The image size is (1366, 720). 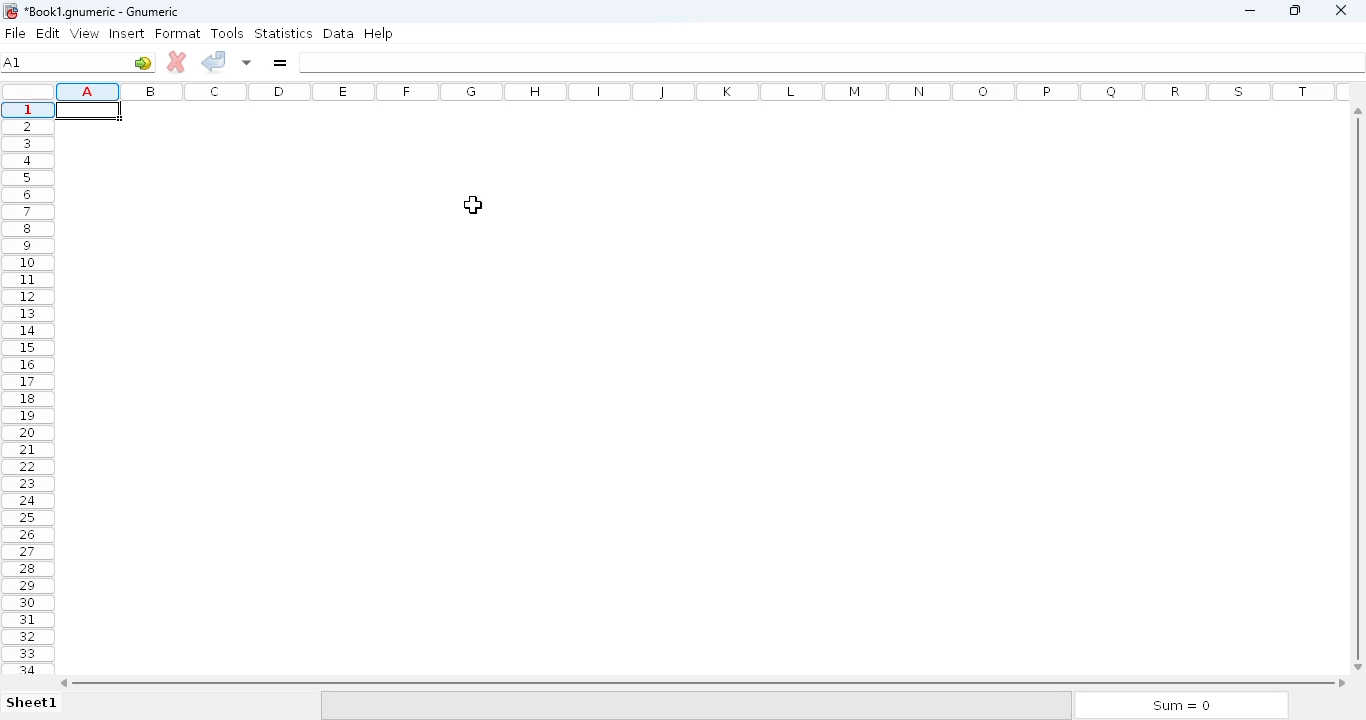 I want to click on data, so click(x=338, y=33).